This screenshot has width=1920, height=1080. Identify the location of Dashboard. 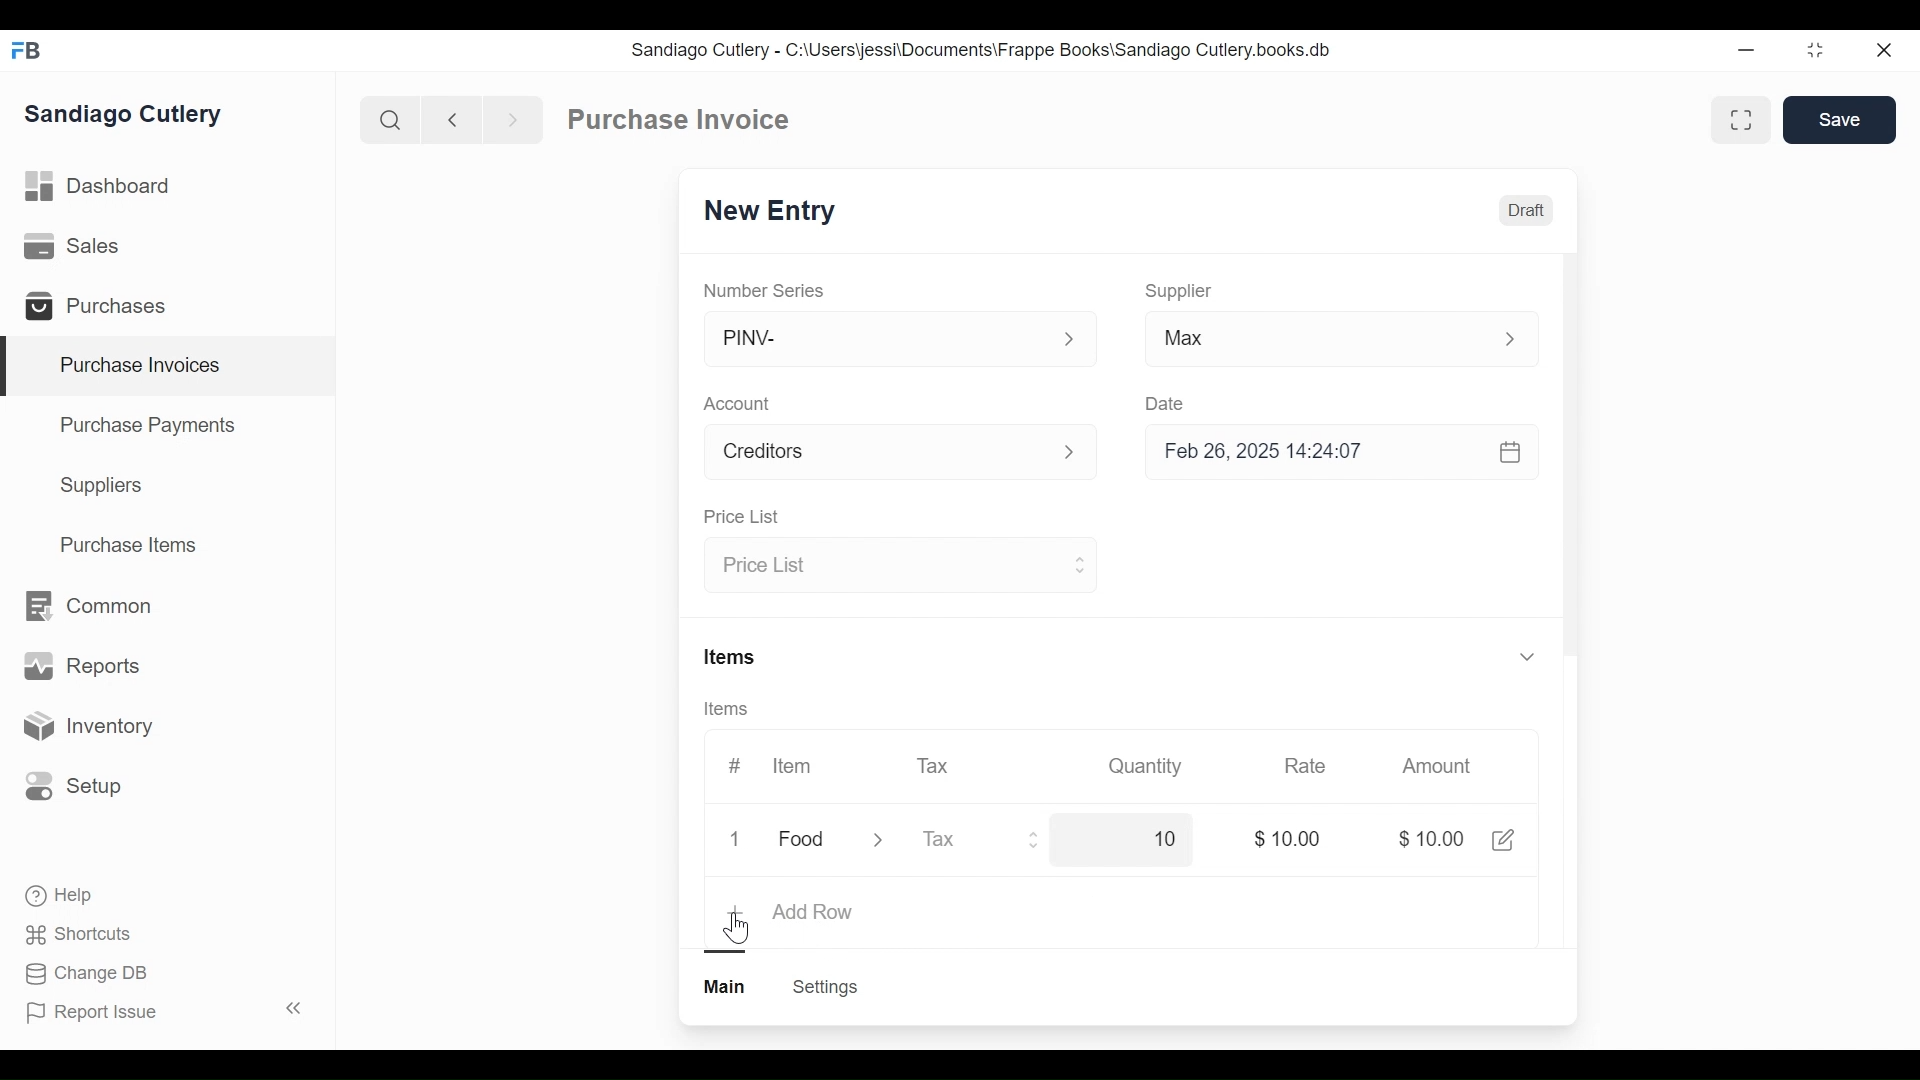
(100, 187).